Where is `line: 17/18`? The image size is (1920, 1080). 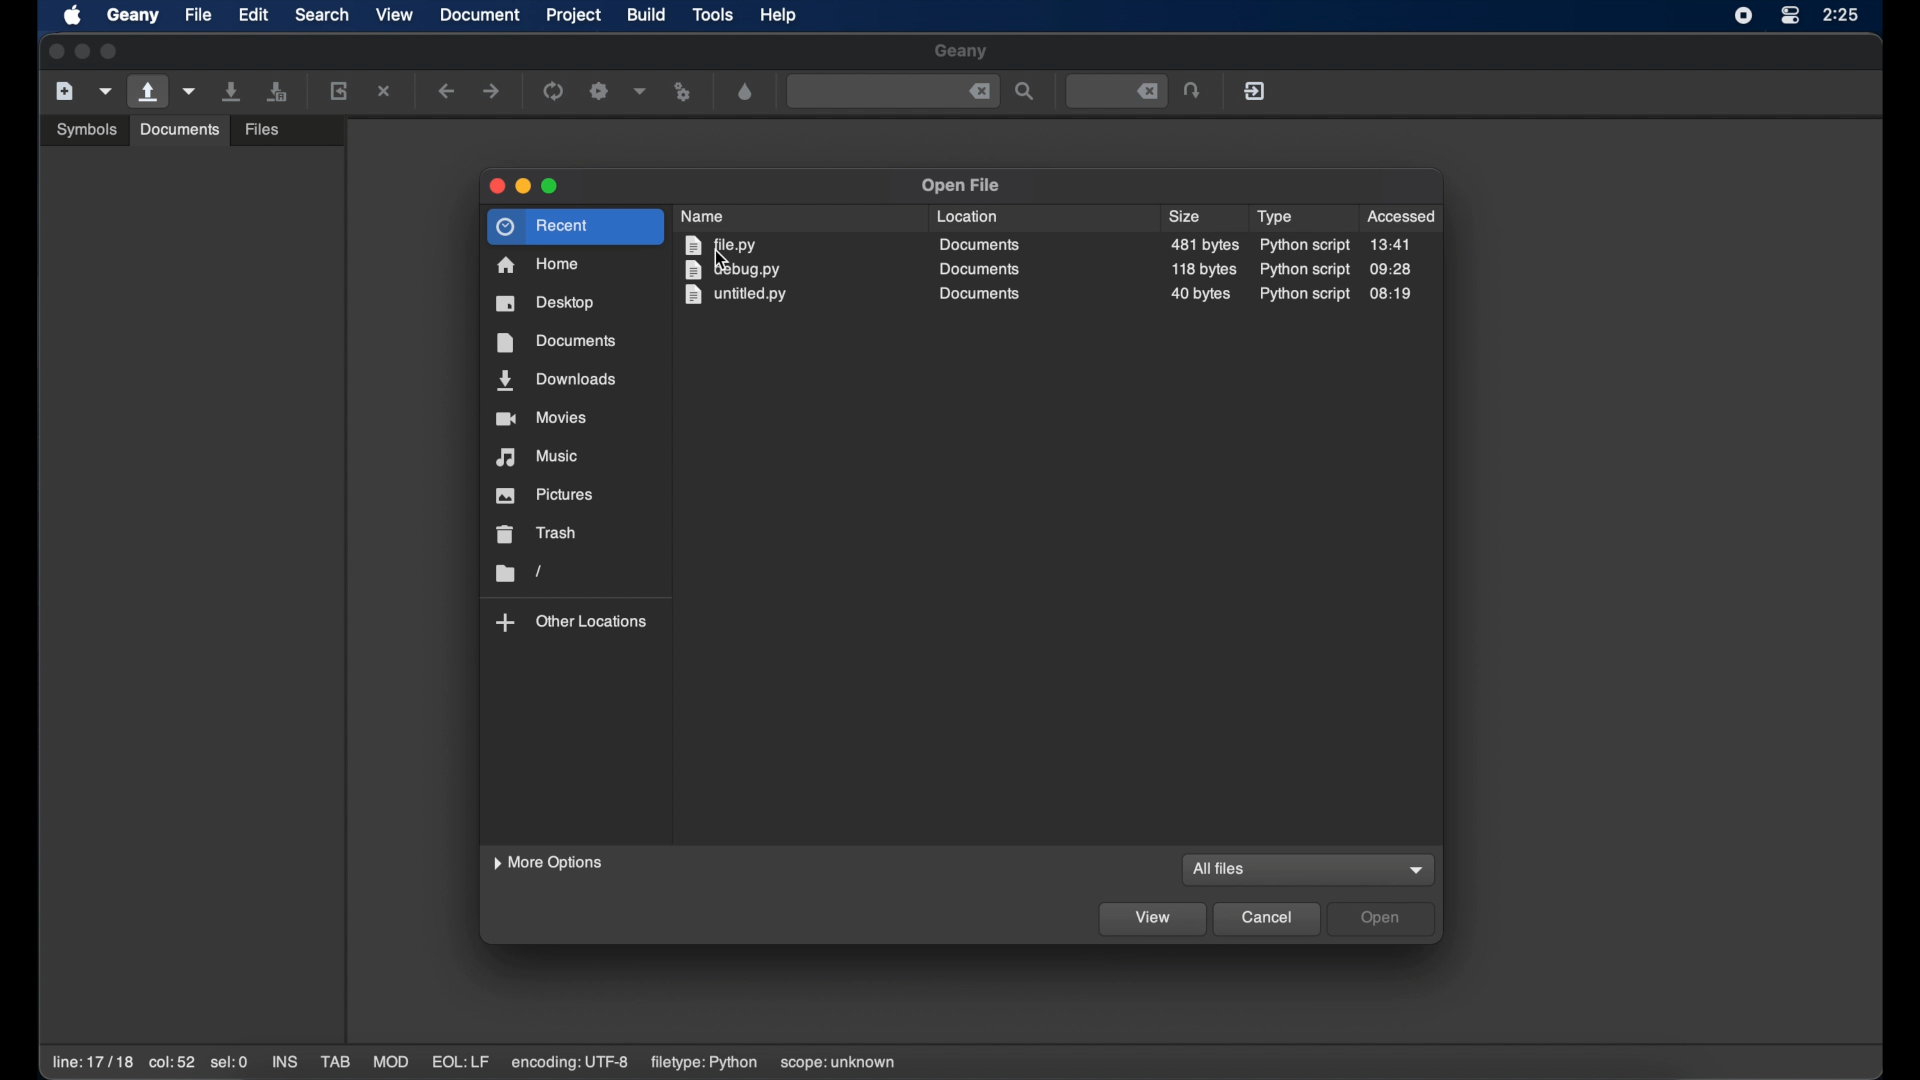
line: 17/18 is located at coordinates (91, 1063).